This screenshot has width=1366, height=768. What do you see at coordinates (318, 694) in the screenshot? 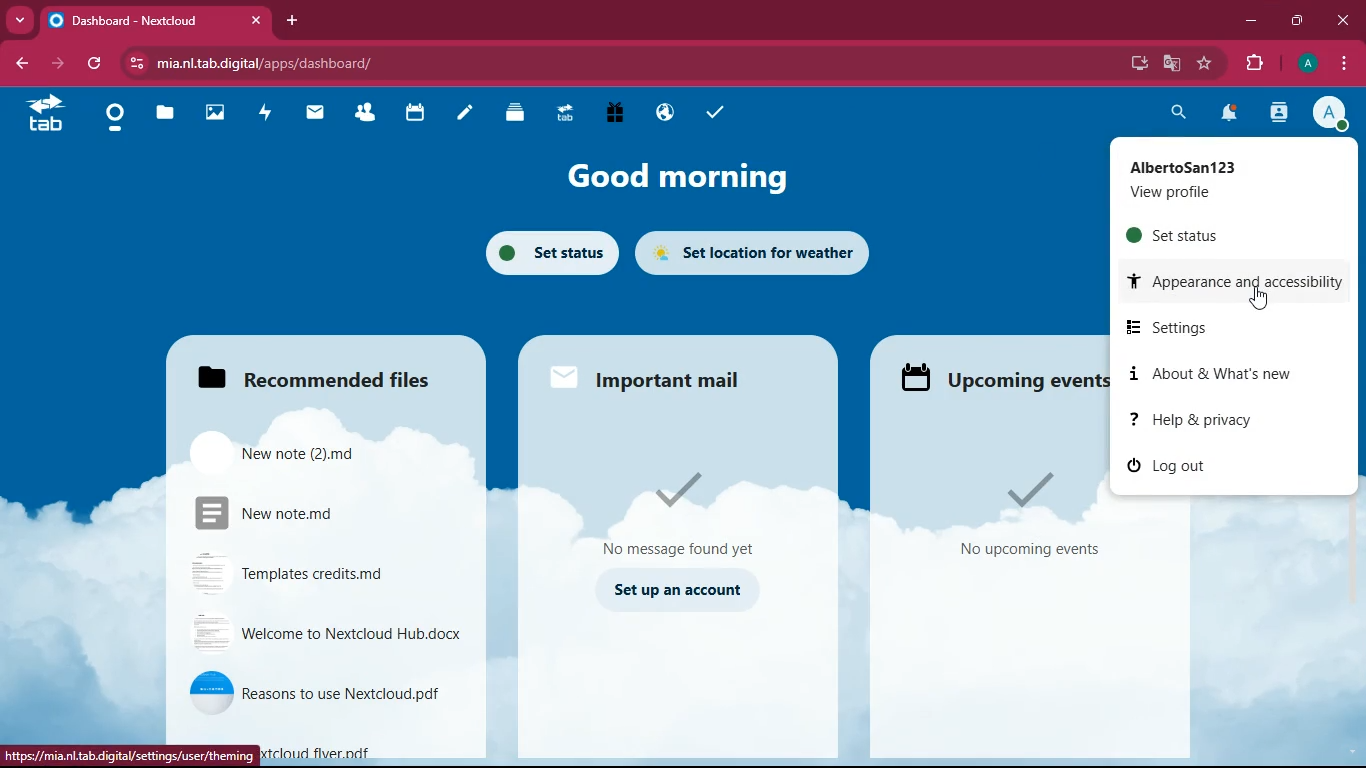
I see `file` at bounding box center [318, 694].